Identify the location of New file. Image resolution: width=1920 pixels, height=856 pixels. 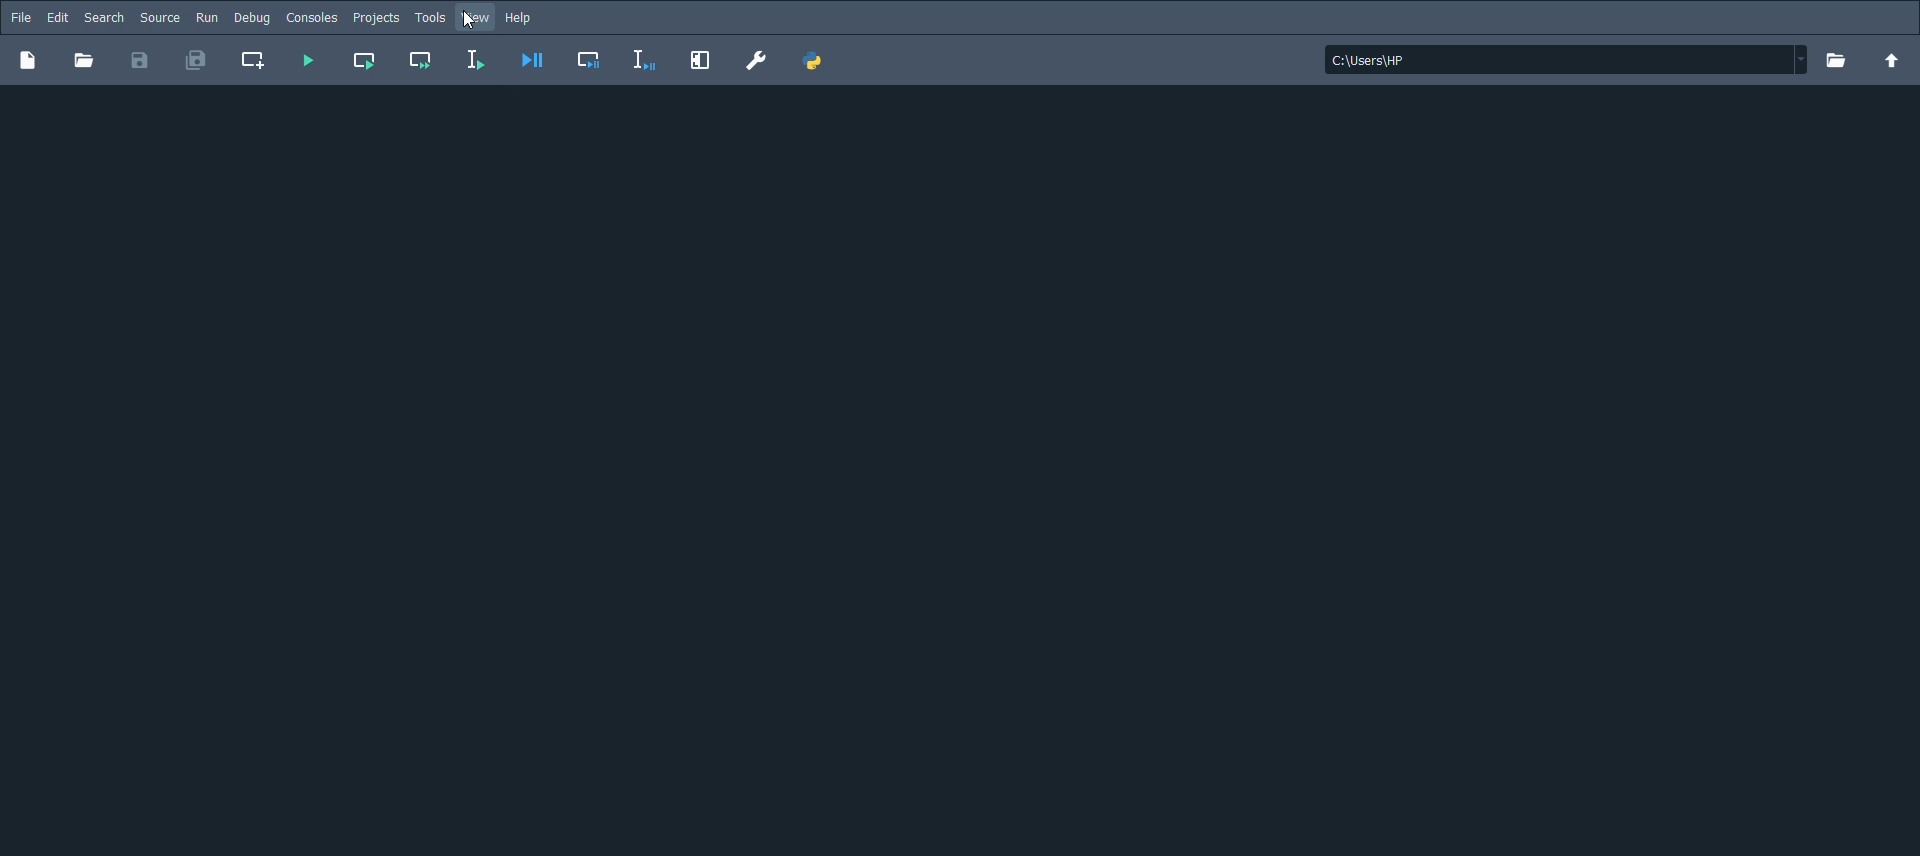
(27, 61).